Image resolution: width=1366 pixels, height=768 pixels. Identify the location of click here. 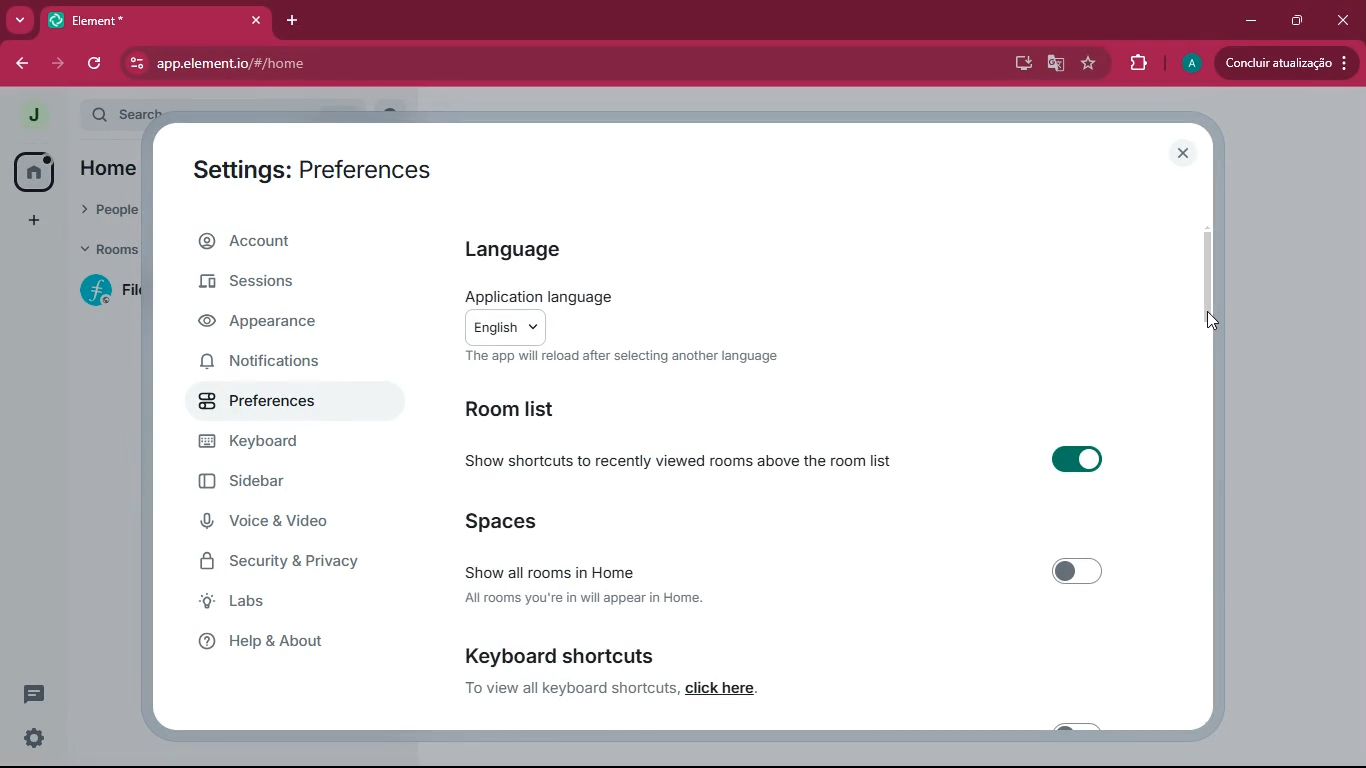
(722, 689).